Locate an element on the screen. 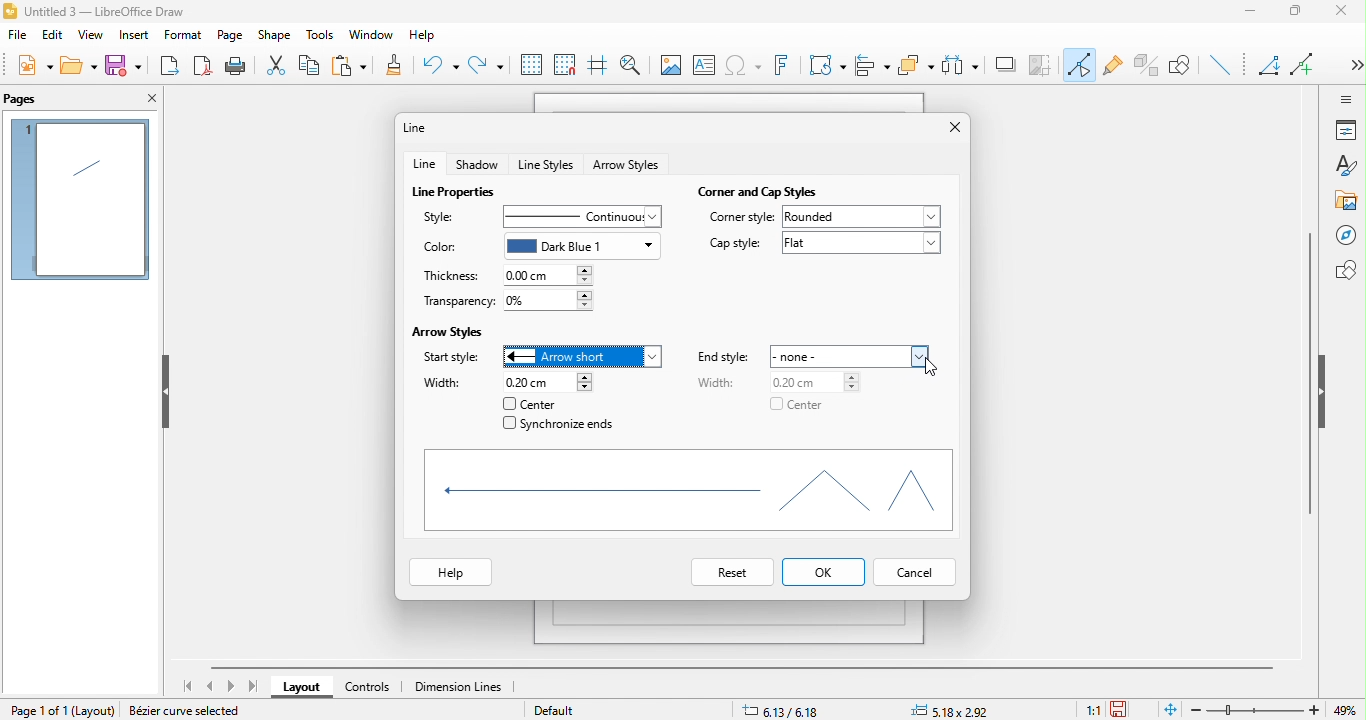 The image size is (1366, 720). continuous is located at coordinates (579, 215).